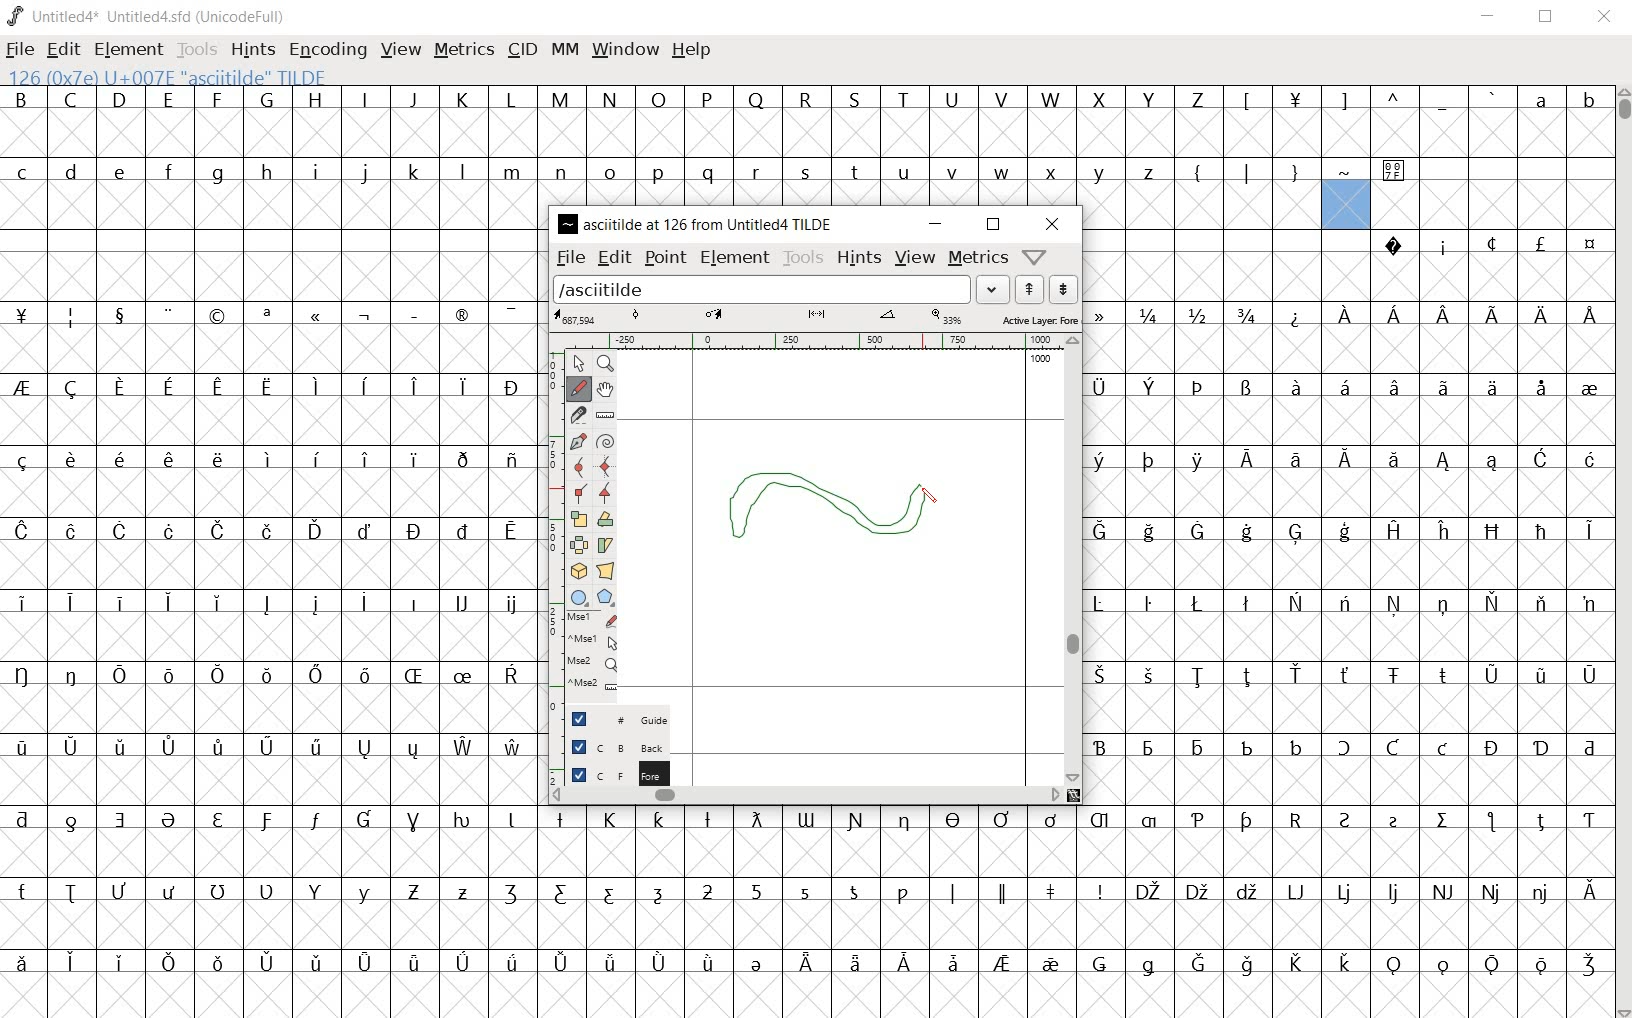 This screenshot has width=1632, height=1018. What do you see at coordinates (934, 223) in the screenshot?
I see `minimize` at bounding box center [934, 223].